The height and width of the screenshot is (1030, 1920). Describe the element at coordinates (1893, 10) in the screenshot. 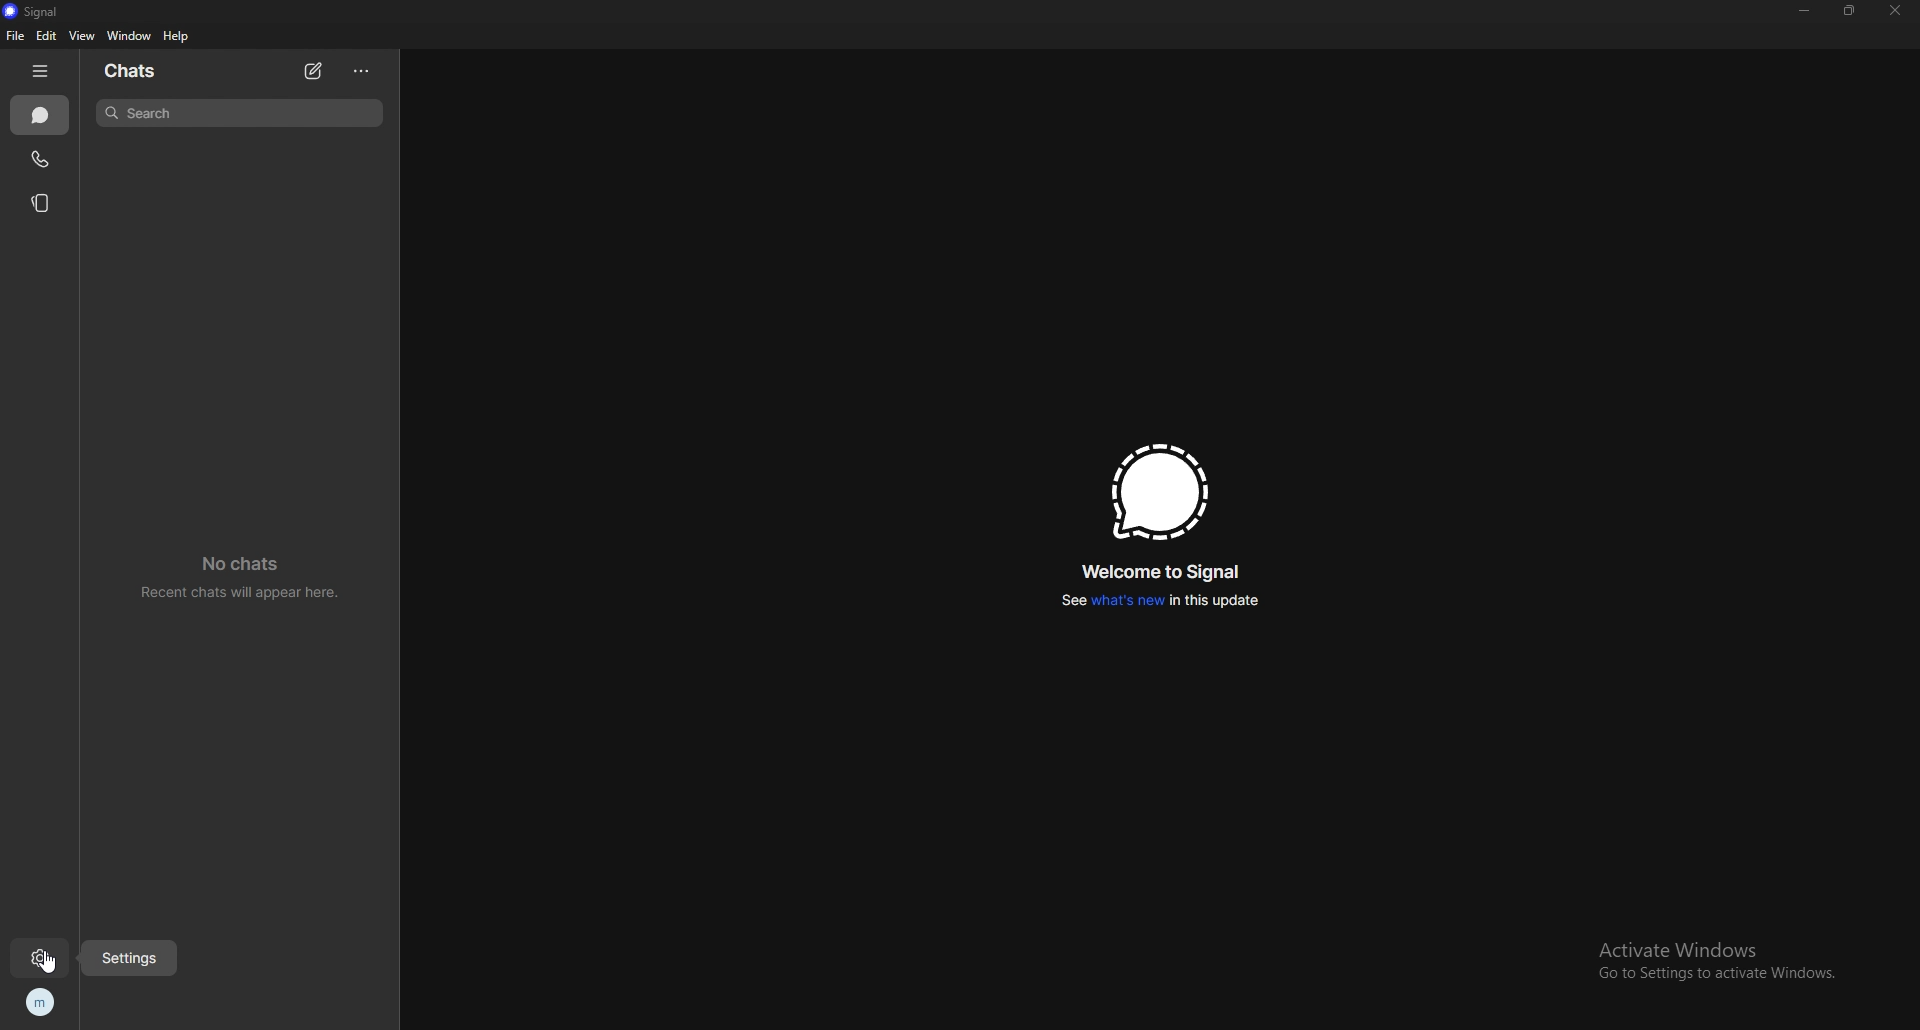

I see `close` at that location.